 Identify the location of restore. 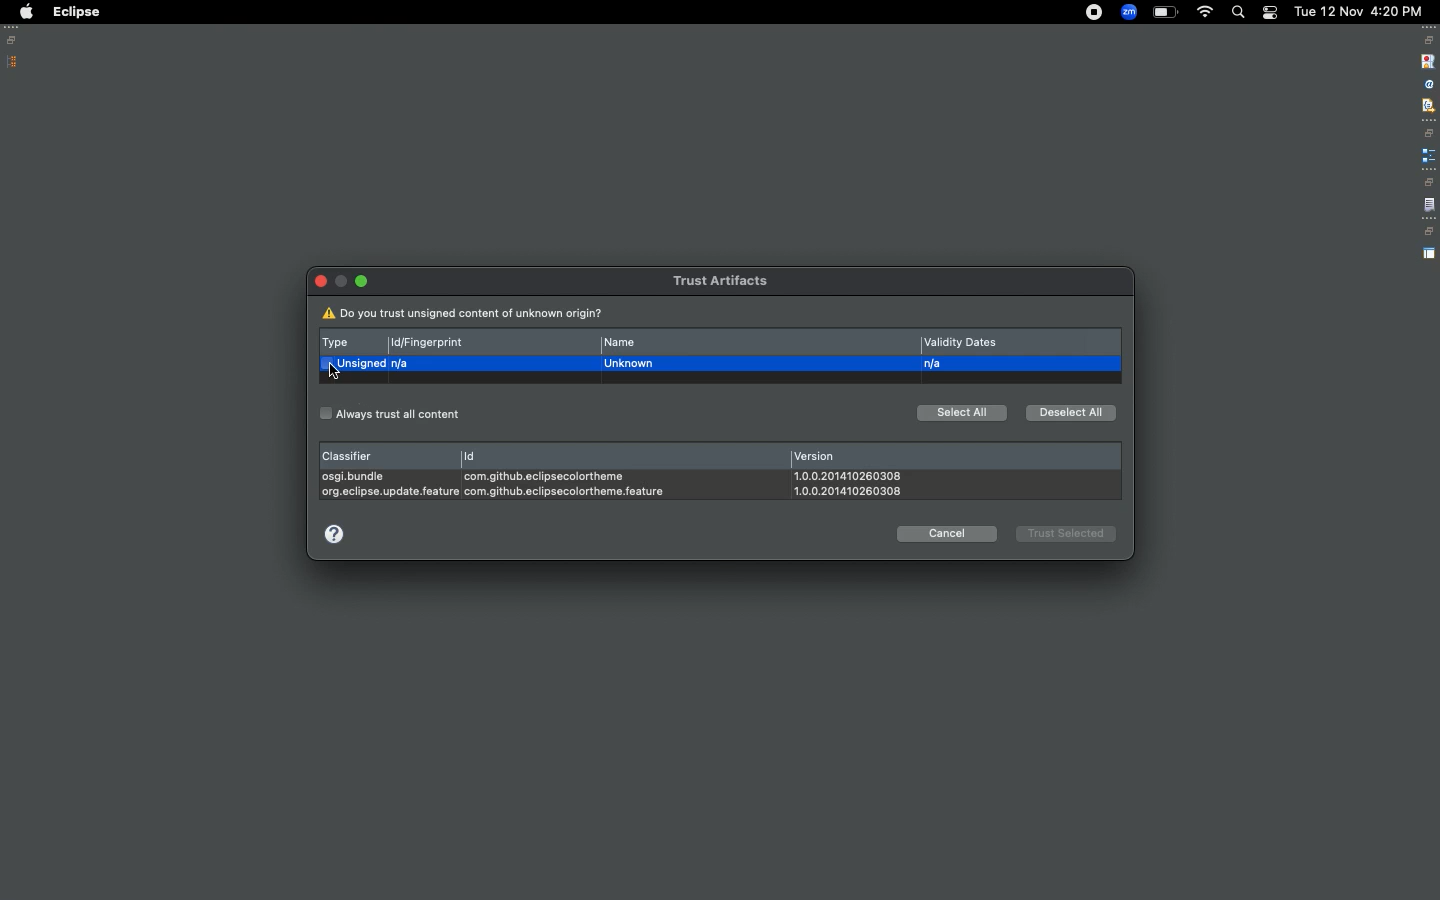
(1428, 182).